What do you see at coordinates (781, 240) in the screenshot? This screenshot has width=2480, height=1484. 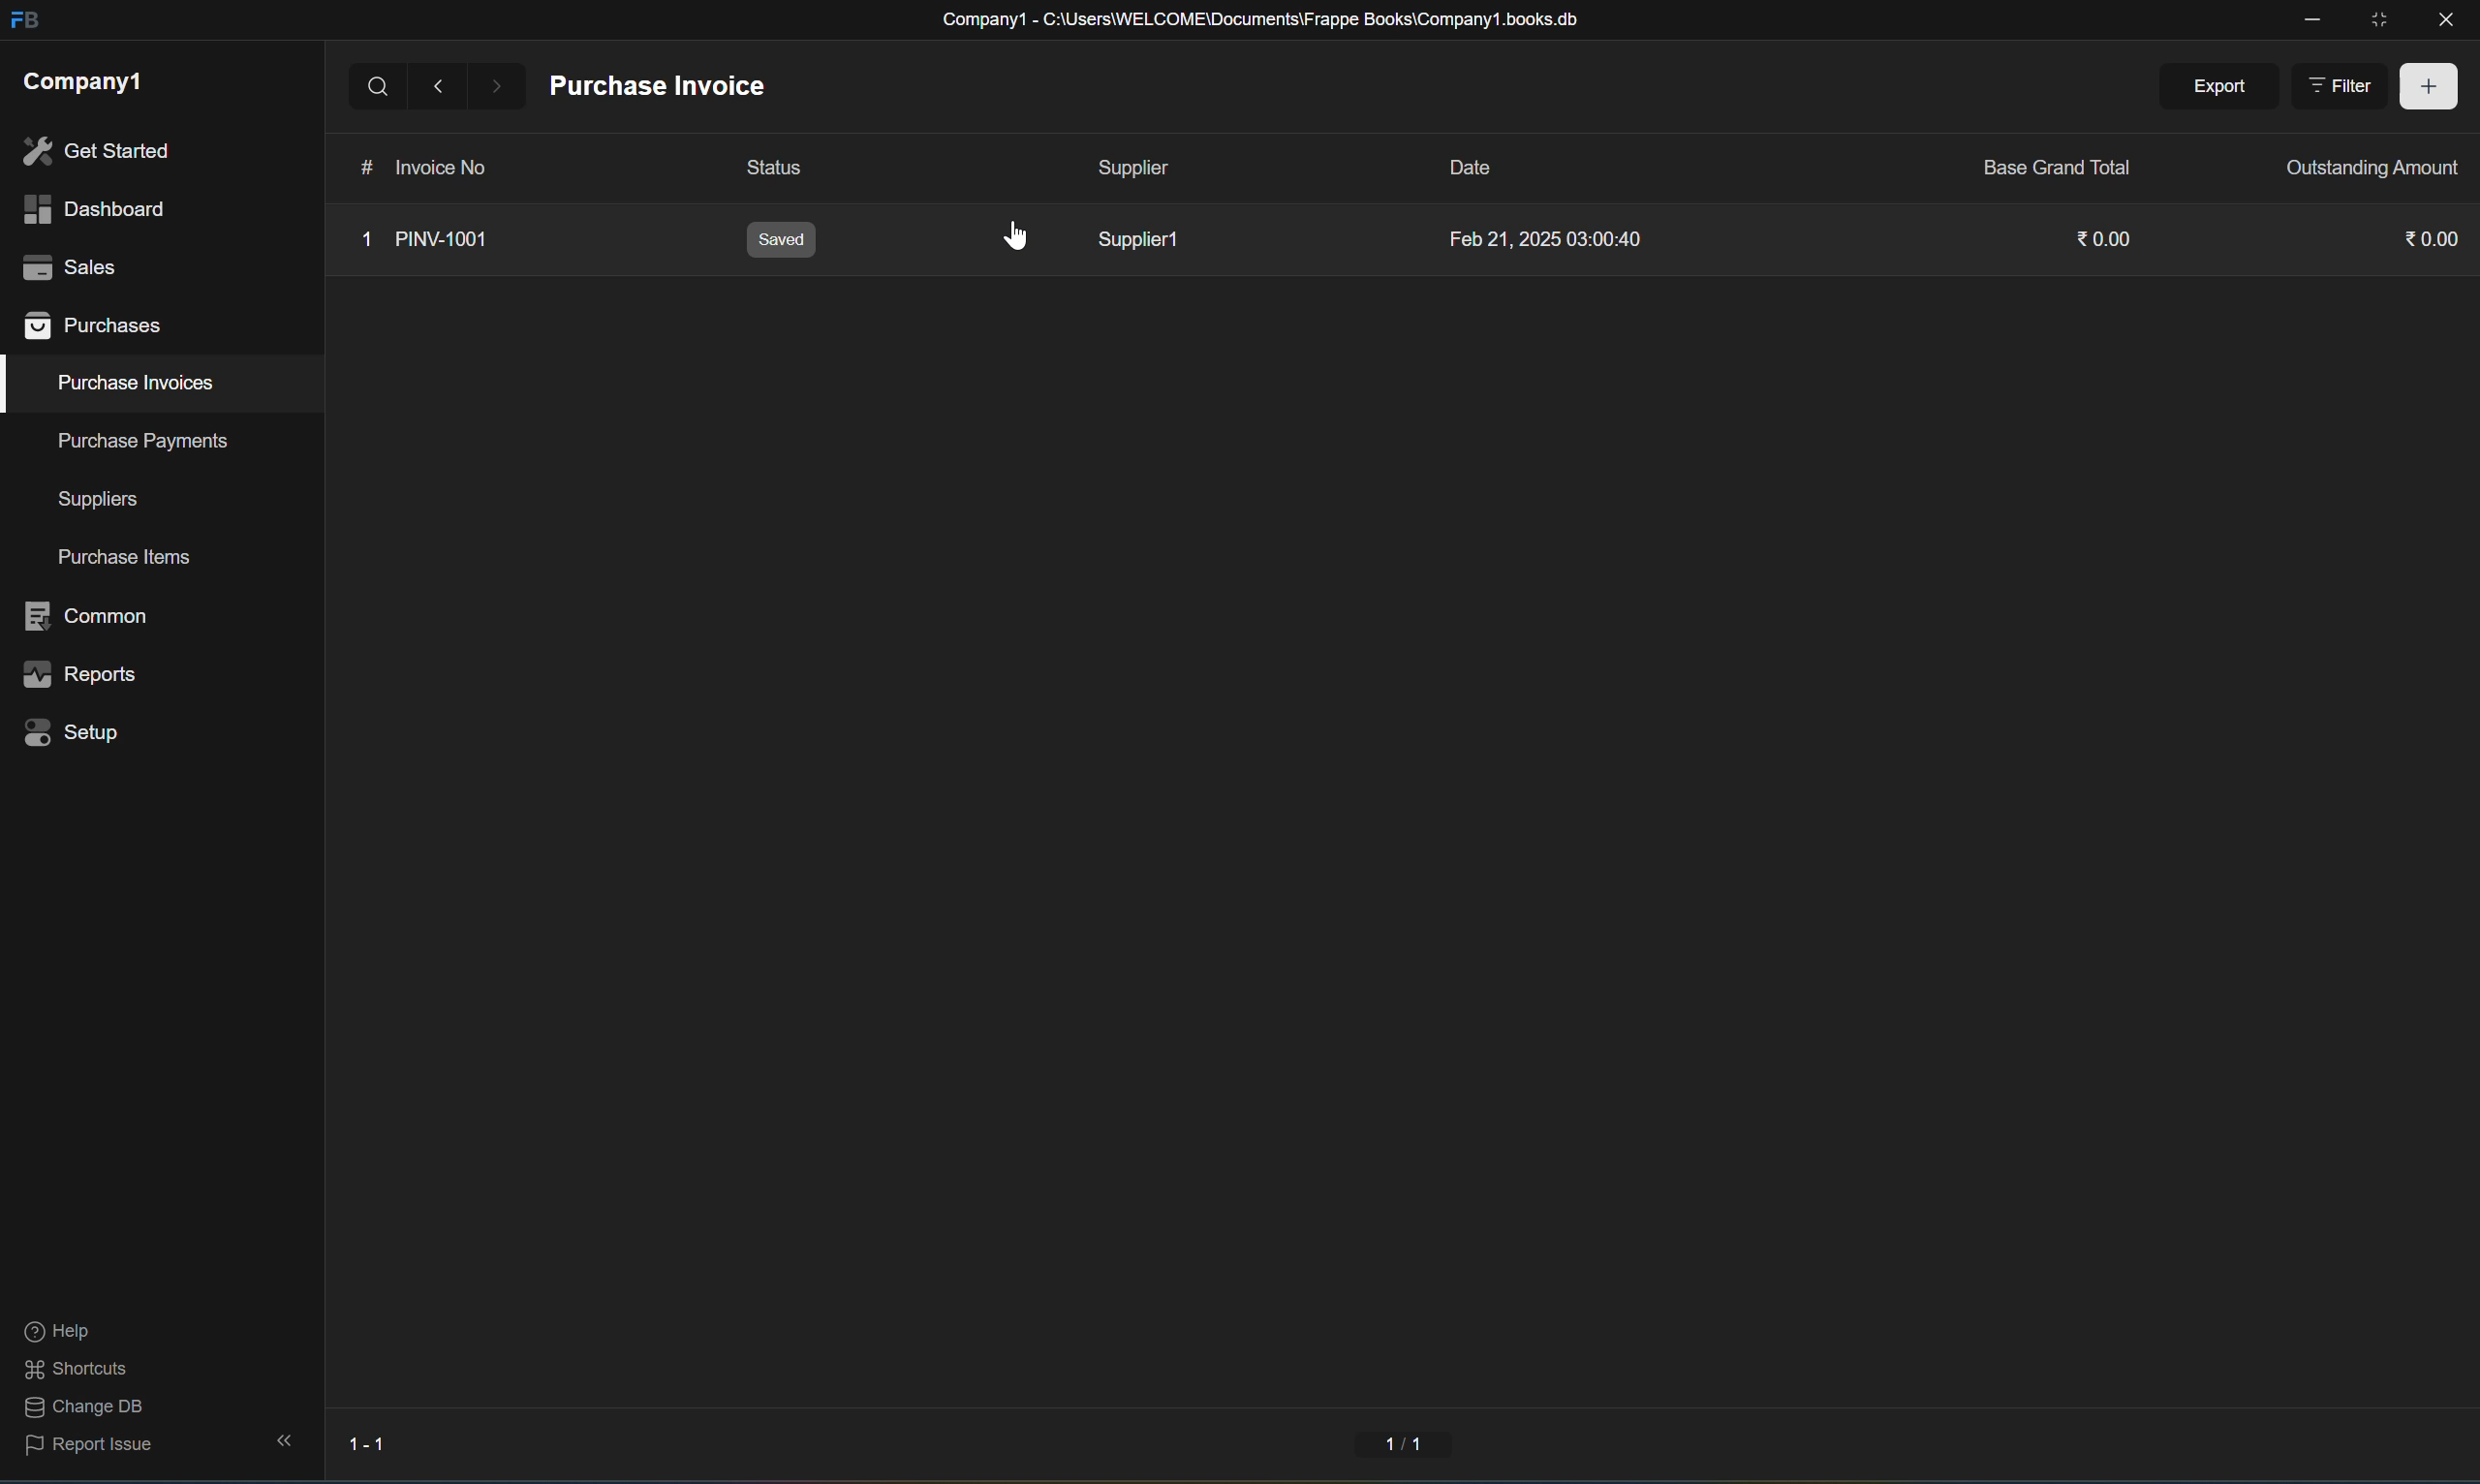 I see `saved` at bounding box center [781, 240].